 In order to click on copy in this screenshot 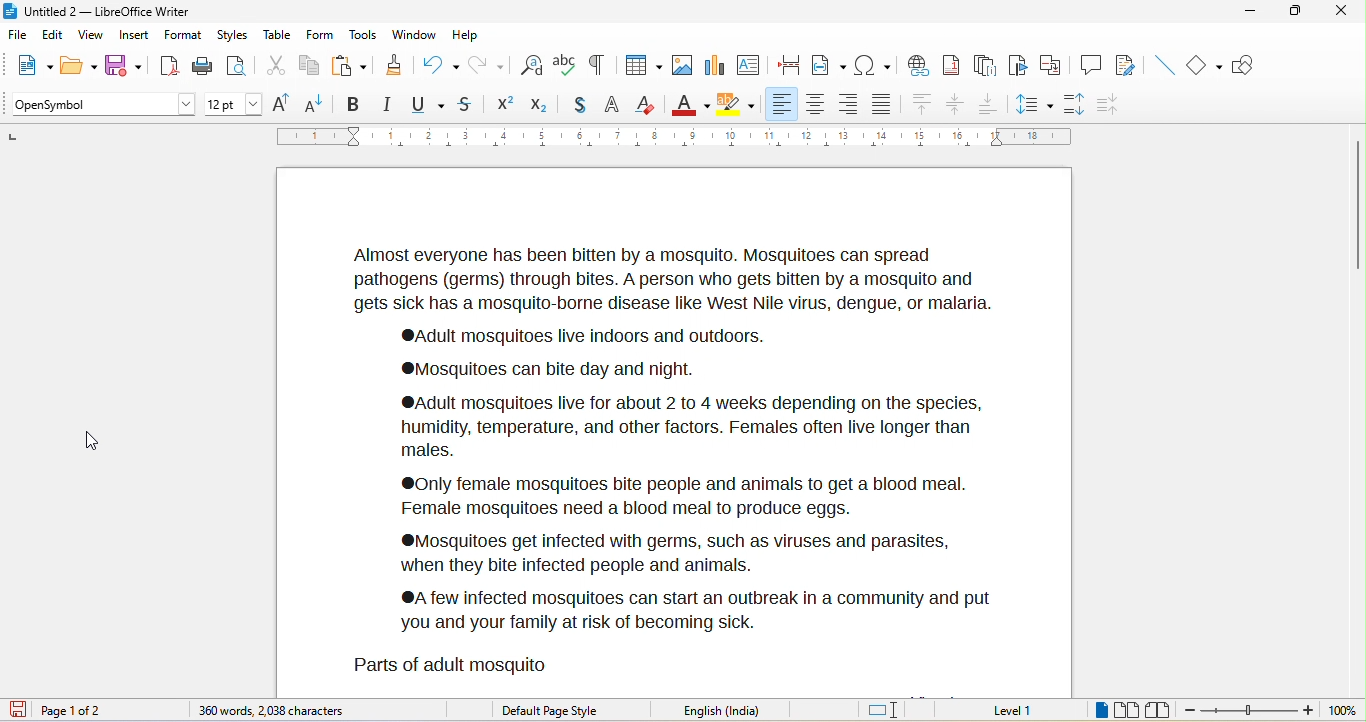, I will do `click(308, 67)`.